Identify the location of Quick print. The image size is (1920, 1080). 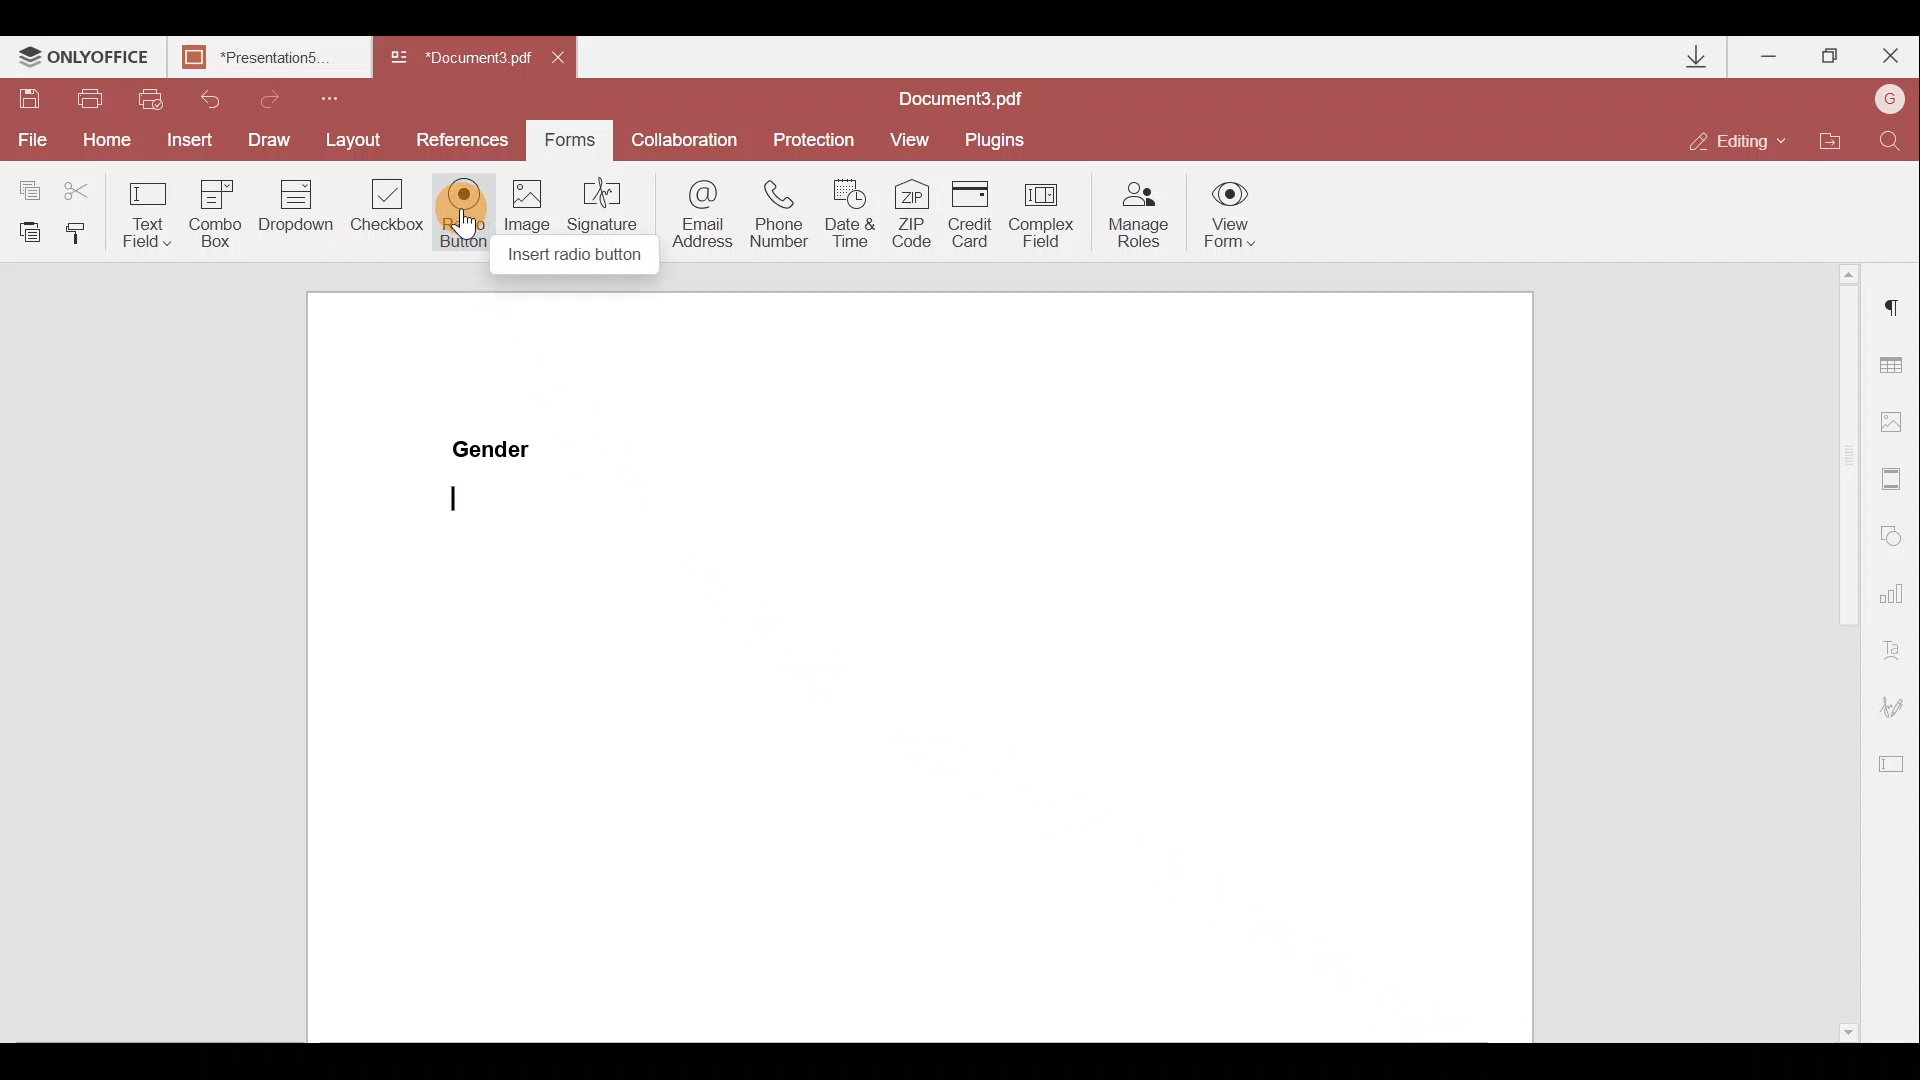
(158, 96).